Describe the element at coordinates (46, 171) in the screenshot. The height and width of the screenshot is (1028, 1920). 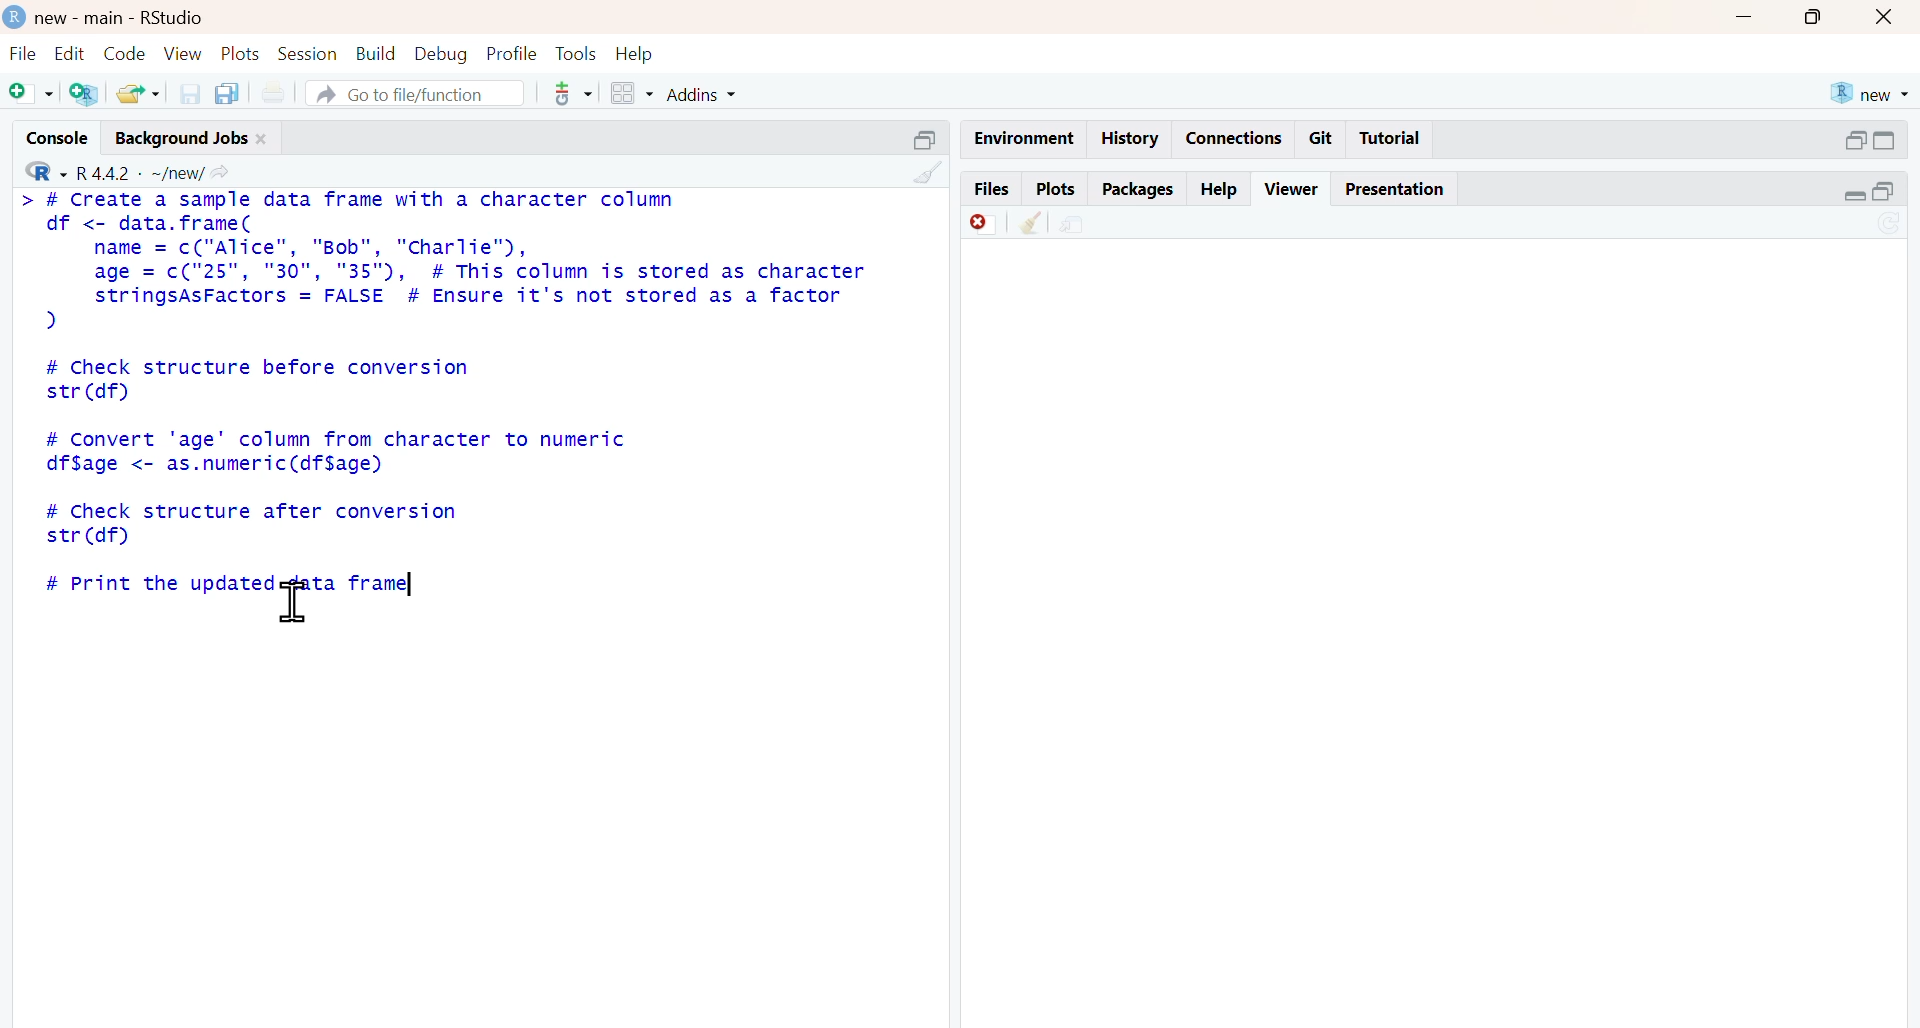
I see `R` at that location.